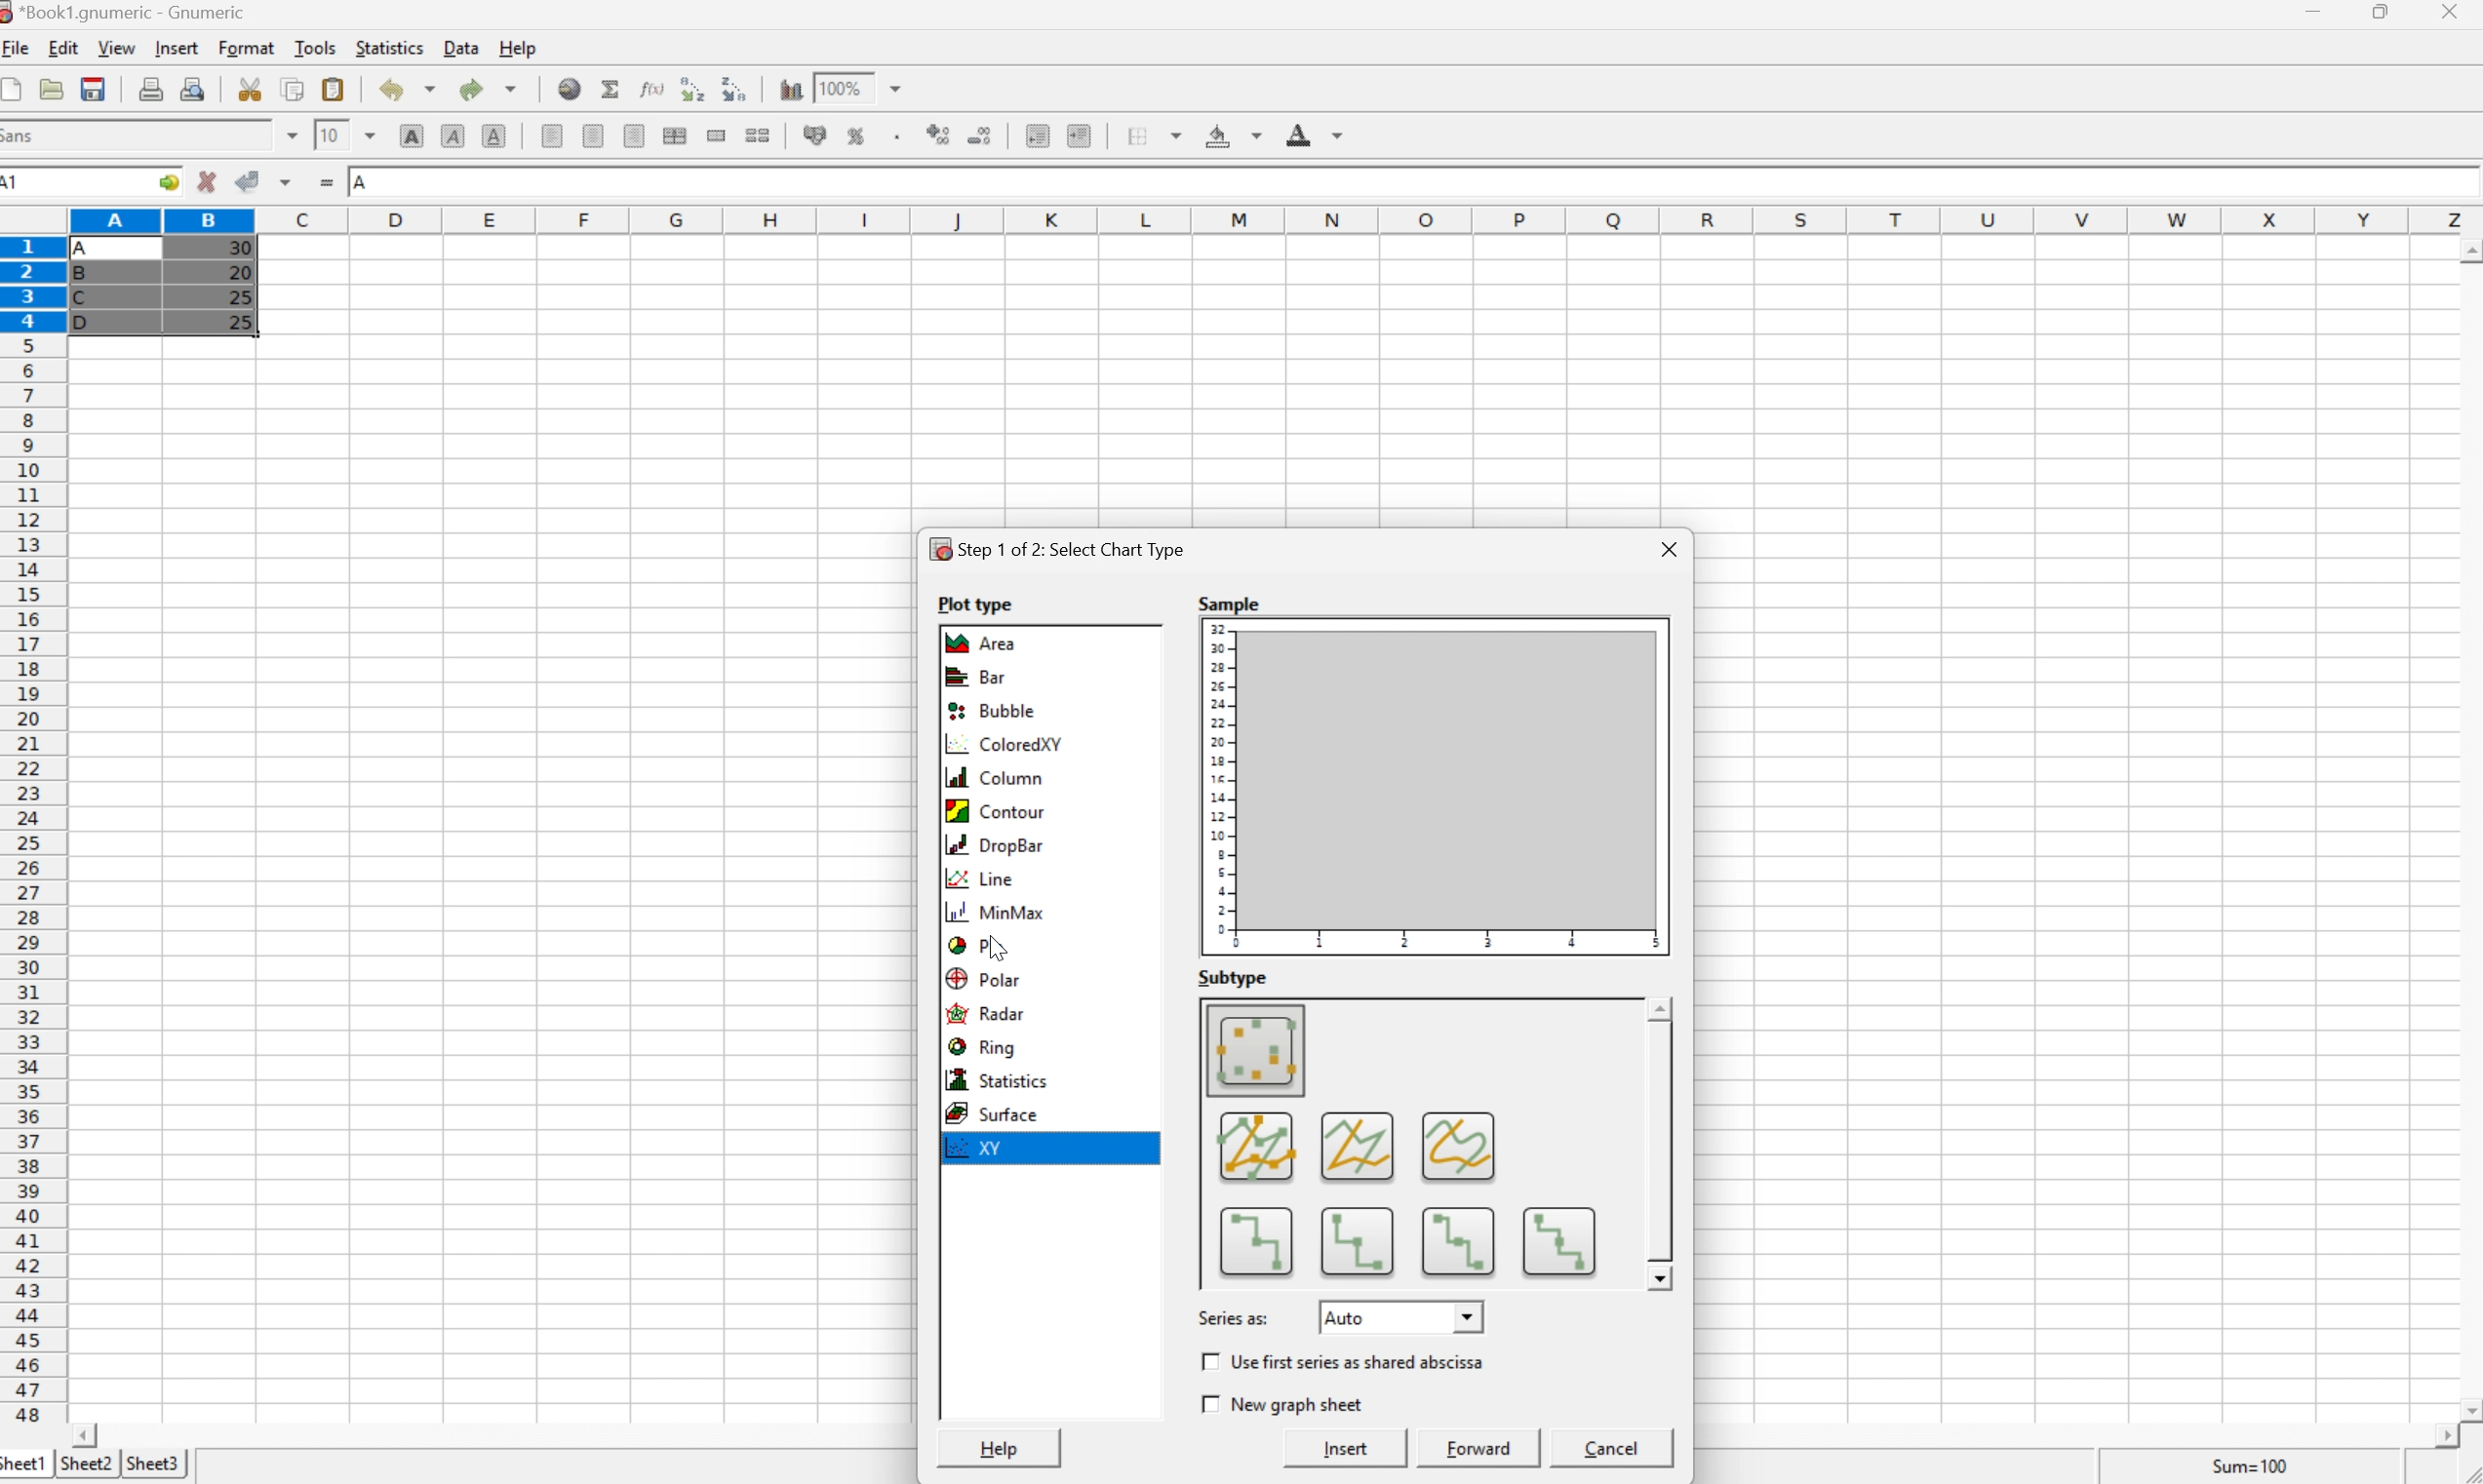 Image resolution: width=2483 pixels, height=1484 pixels. What do you see at coordinates (86, 1465) in the screenshot?
I see `Sheet2` at bounding box center [86, 1465].